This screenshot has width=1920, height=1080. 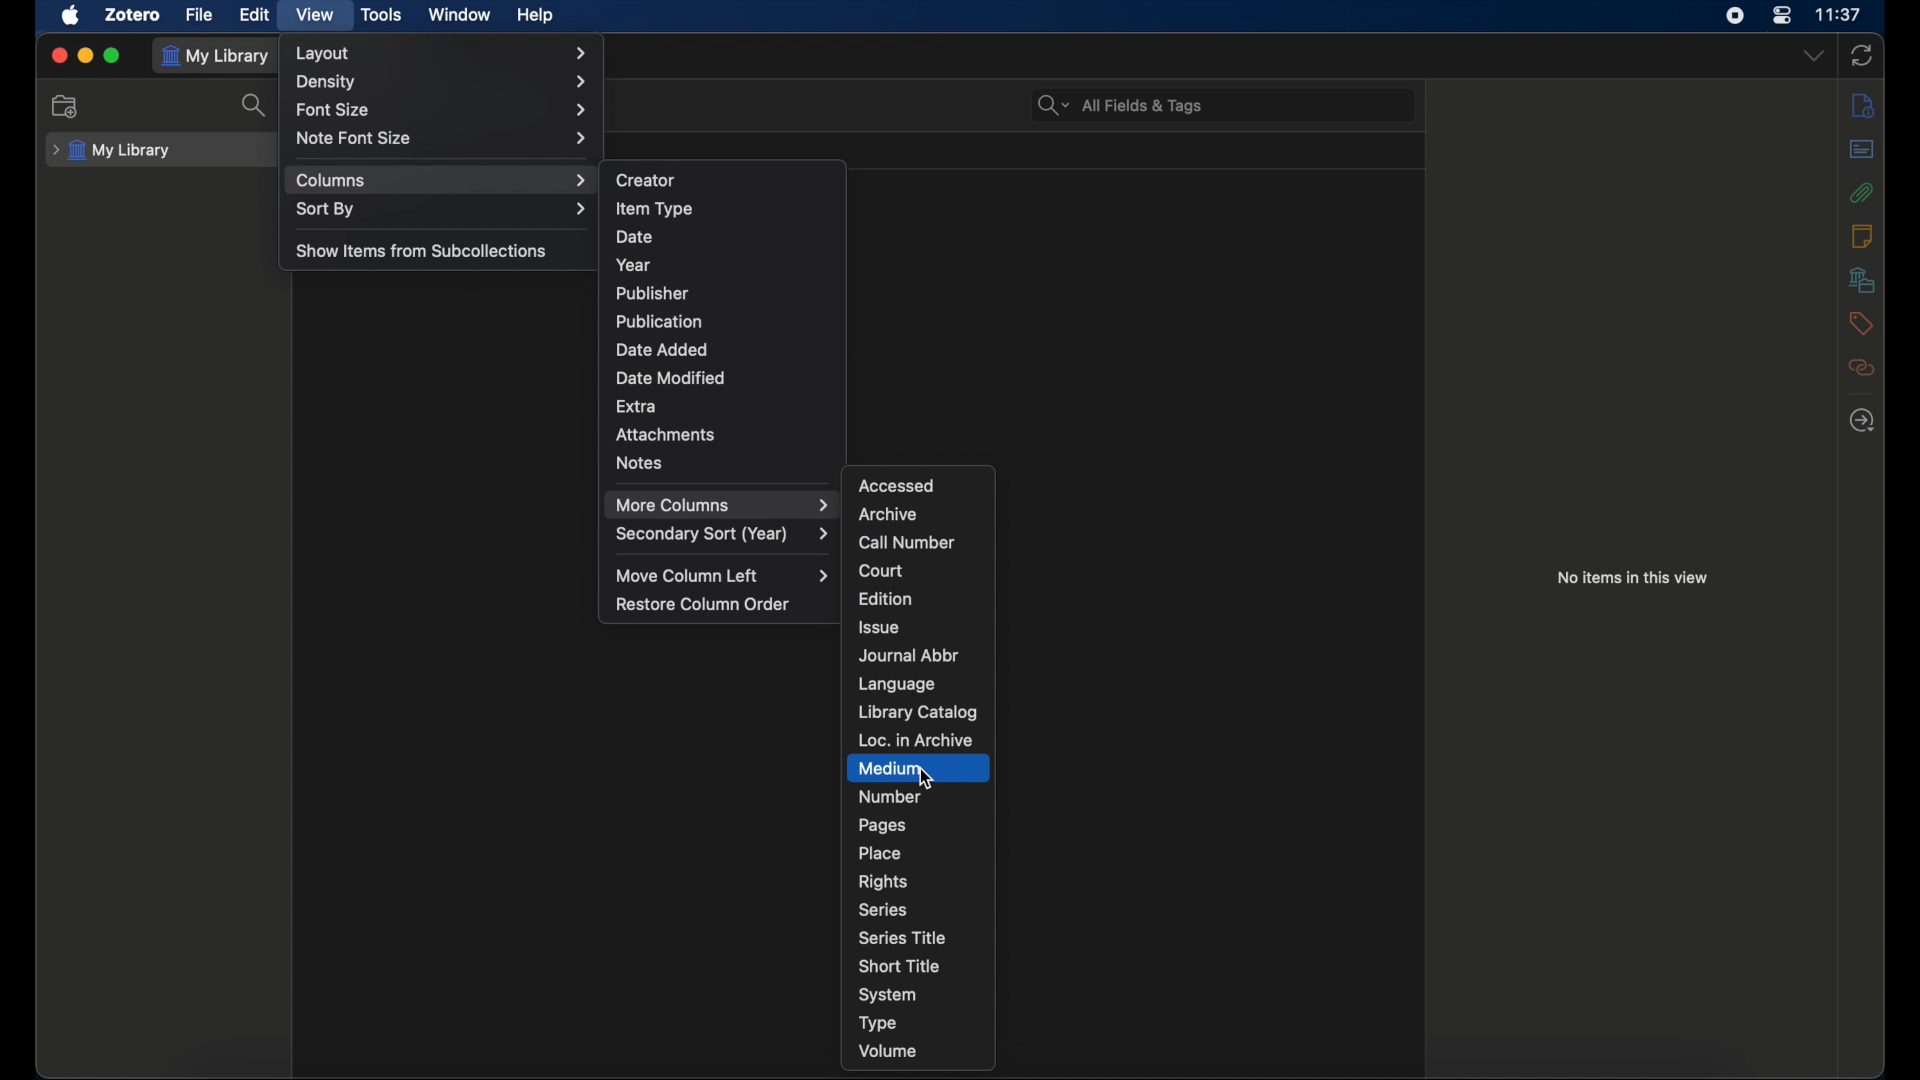 What do you see at coordinates (254, 14) in the screenshot?
I see `edit` at bounding box center [254, 14].